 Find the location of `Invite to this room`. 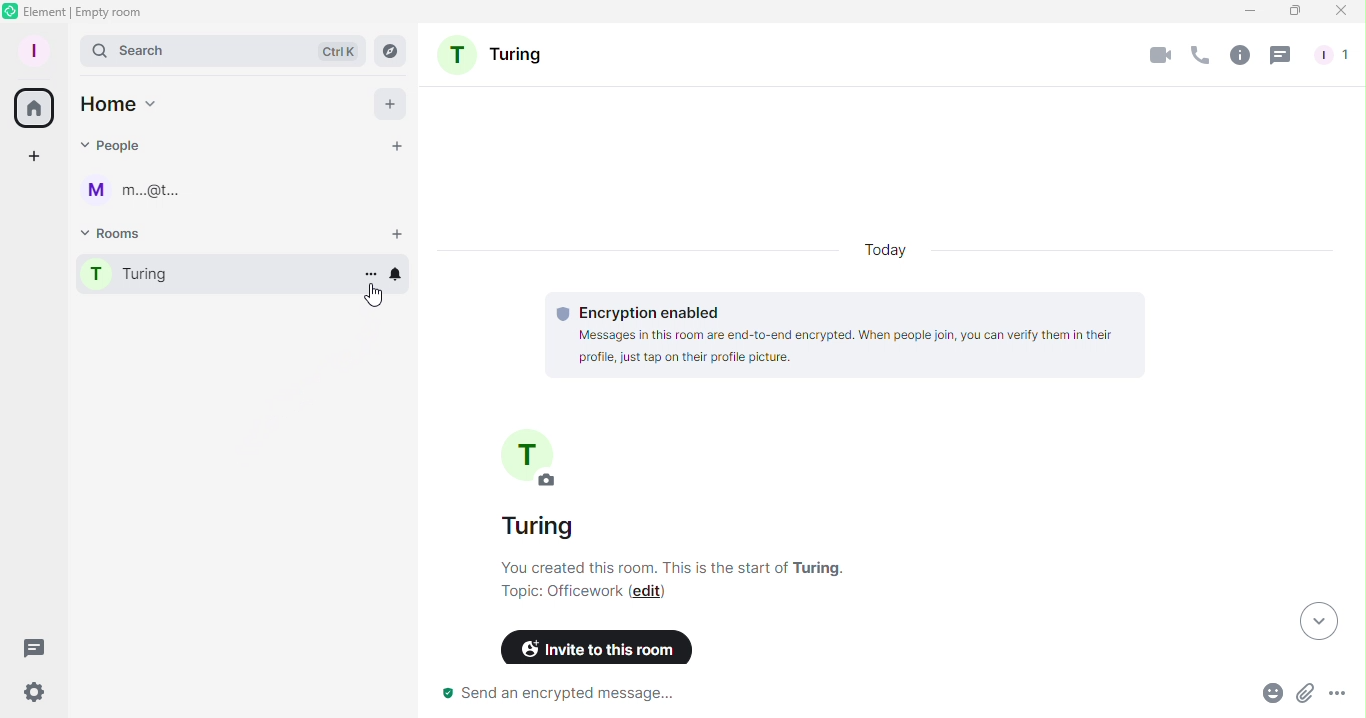

Invite to this room is located at coordinates (590, 647).